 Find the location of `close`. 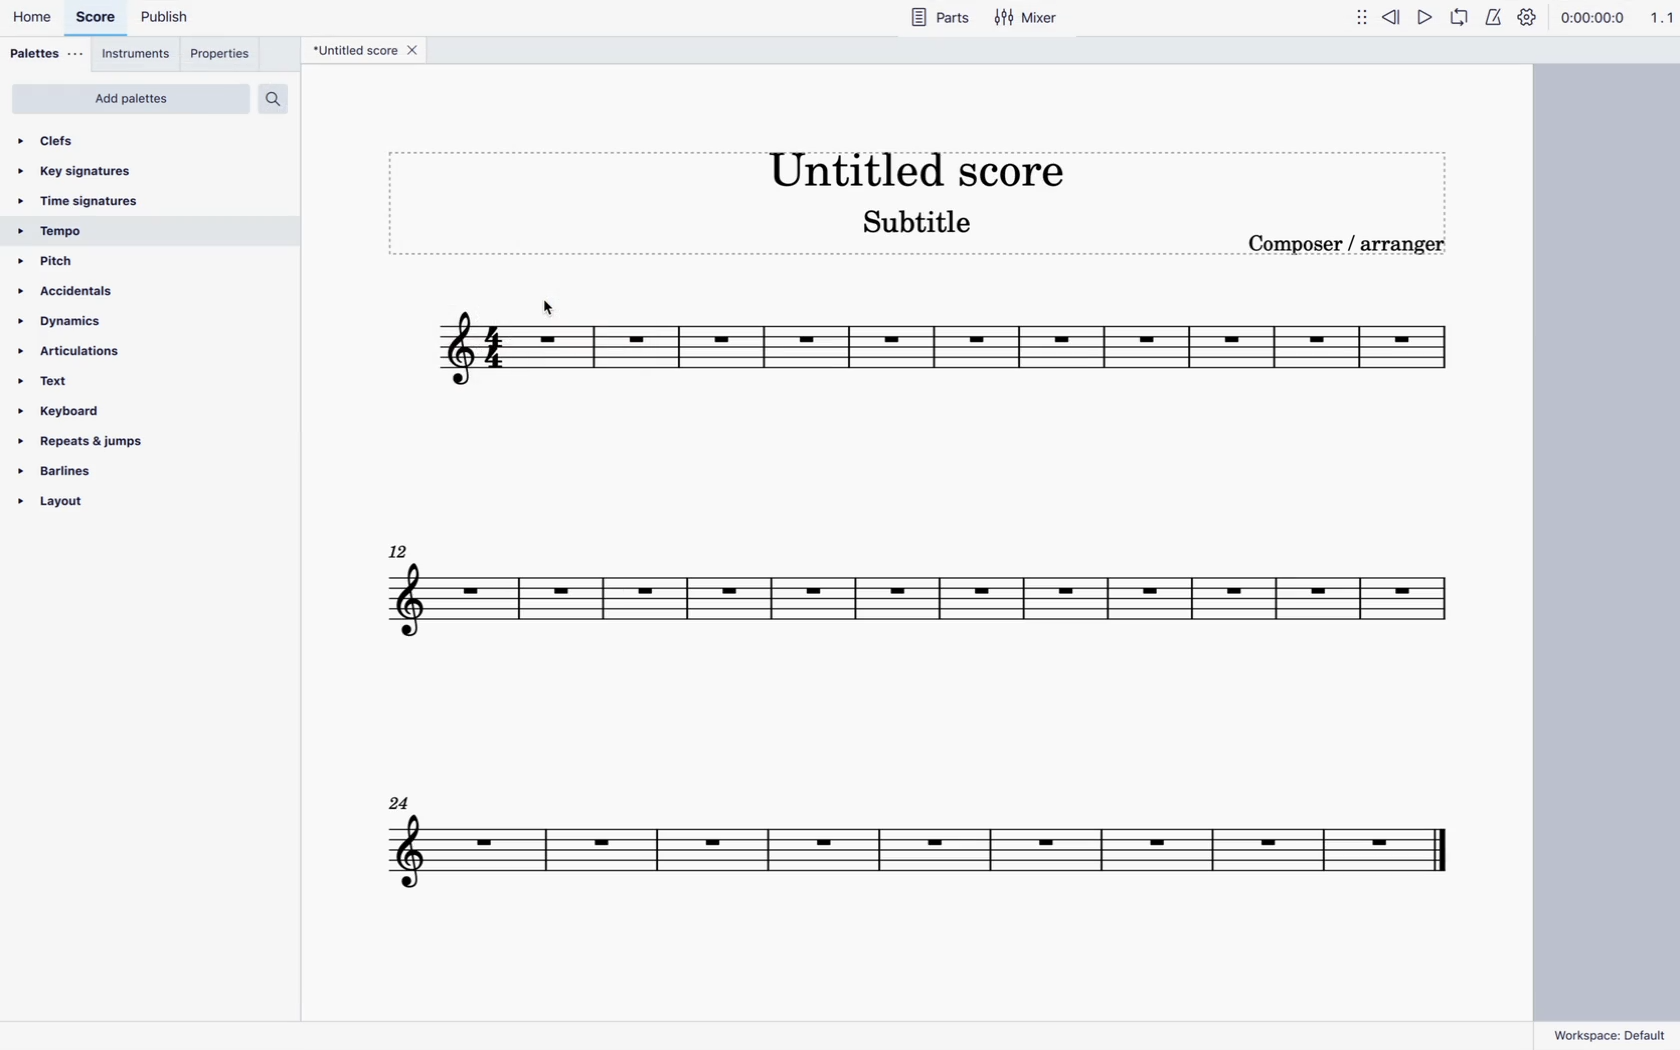

close is located at coordinates (418, 52).